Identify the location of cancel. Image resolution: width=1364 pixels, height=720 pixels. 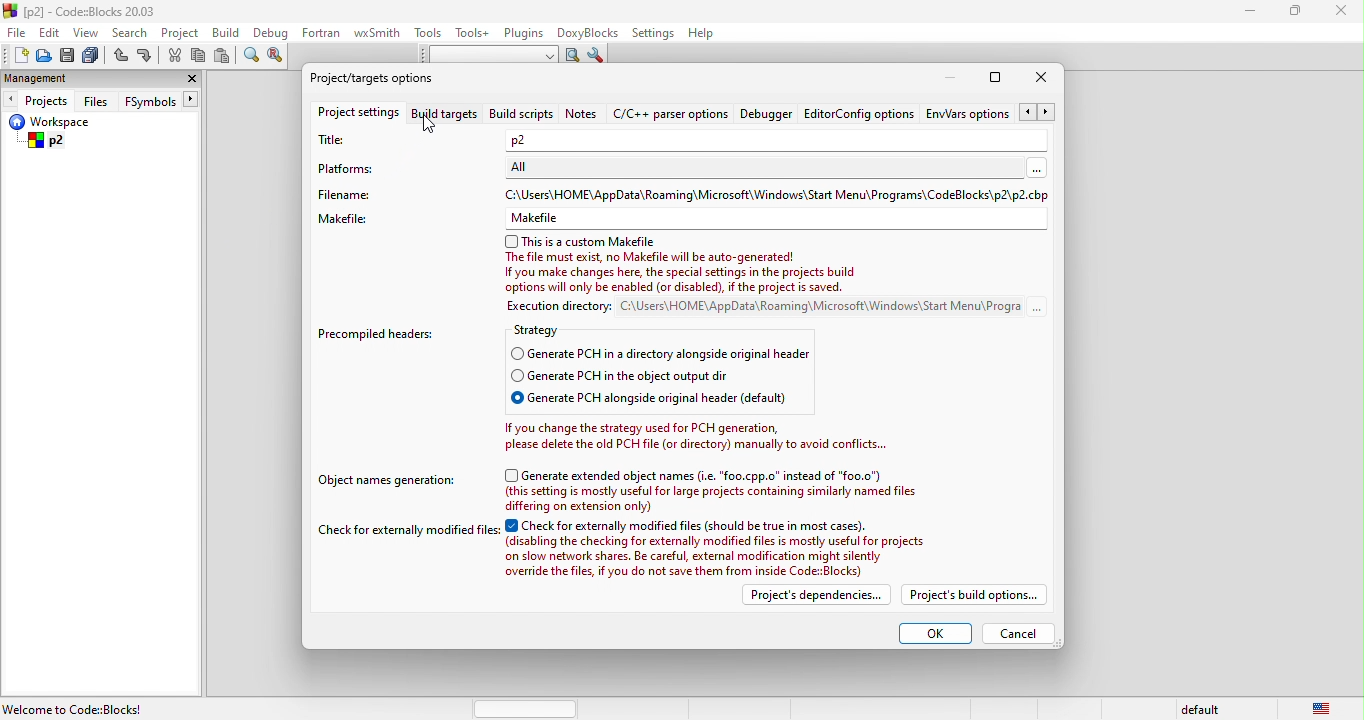
(1019, 634).